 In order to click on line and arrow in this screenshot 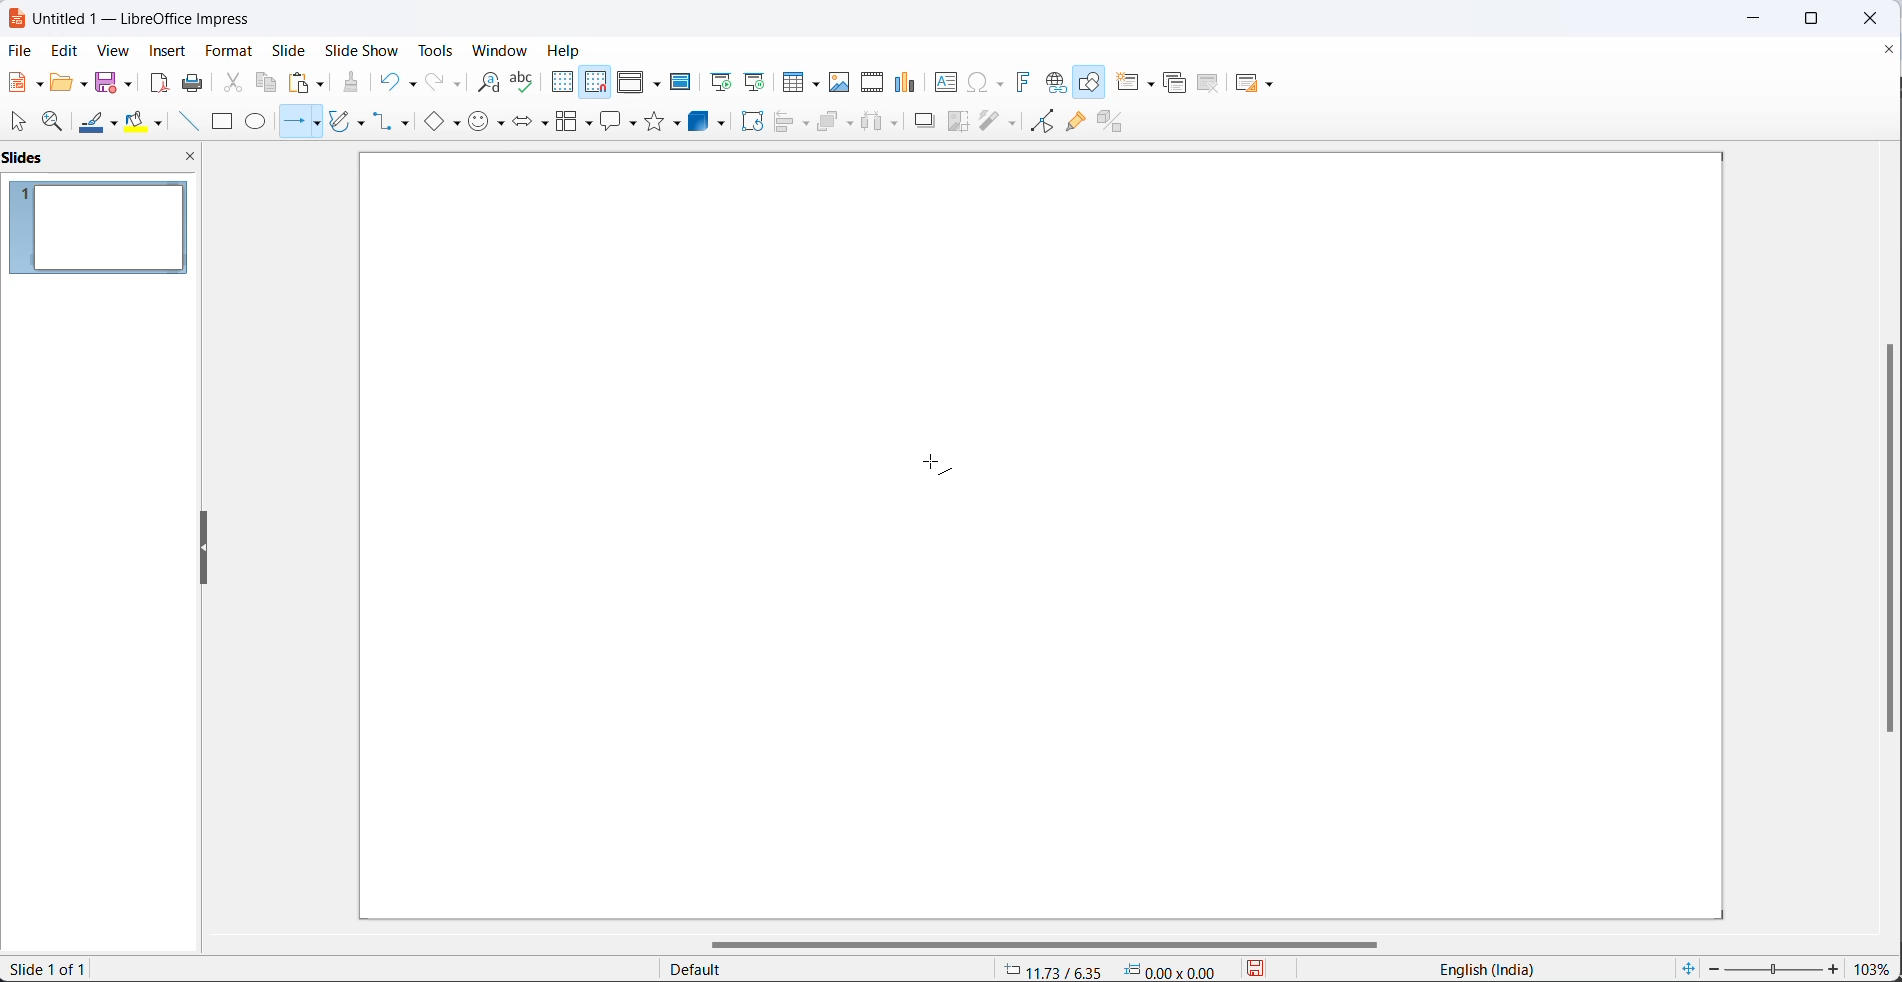, I will do `click(291, 123)`.